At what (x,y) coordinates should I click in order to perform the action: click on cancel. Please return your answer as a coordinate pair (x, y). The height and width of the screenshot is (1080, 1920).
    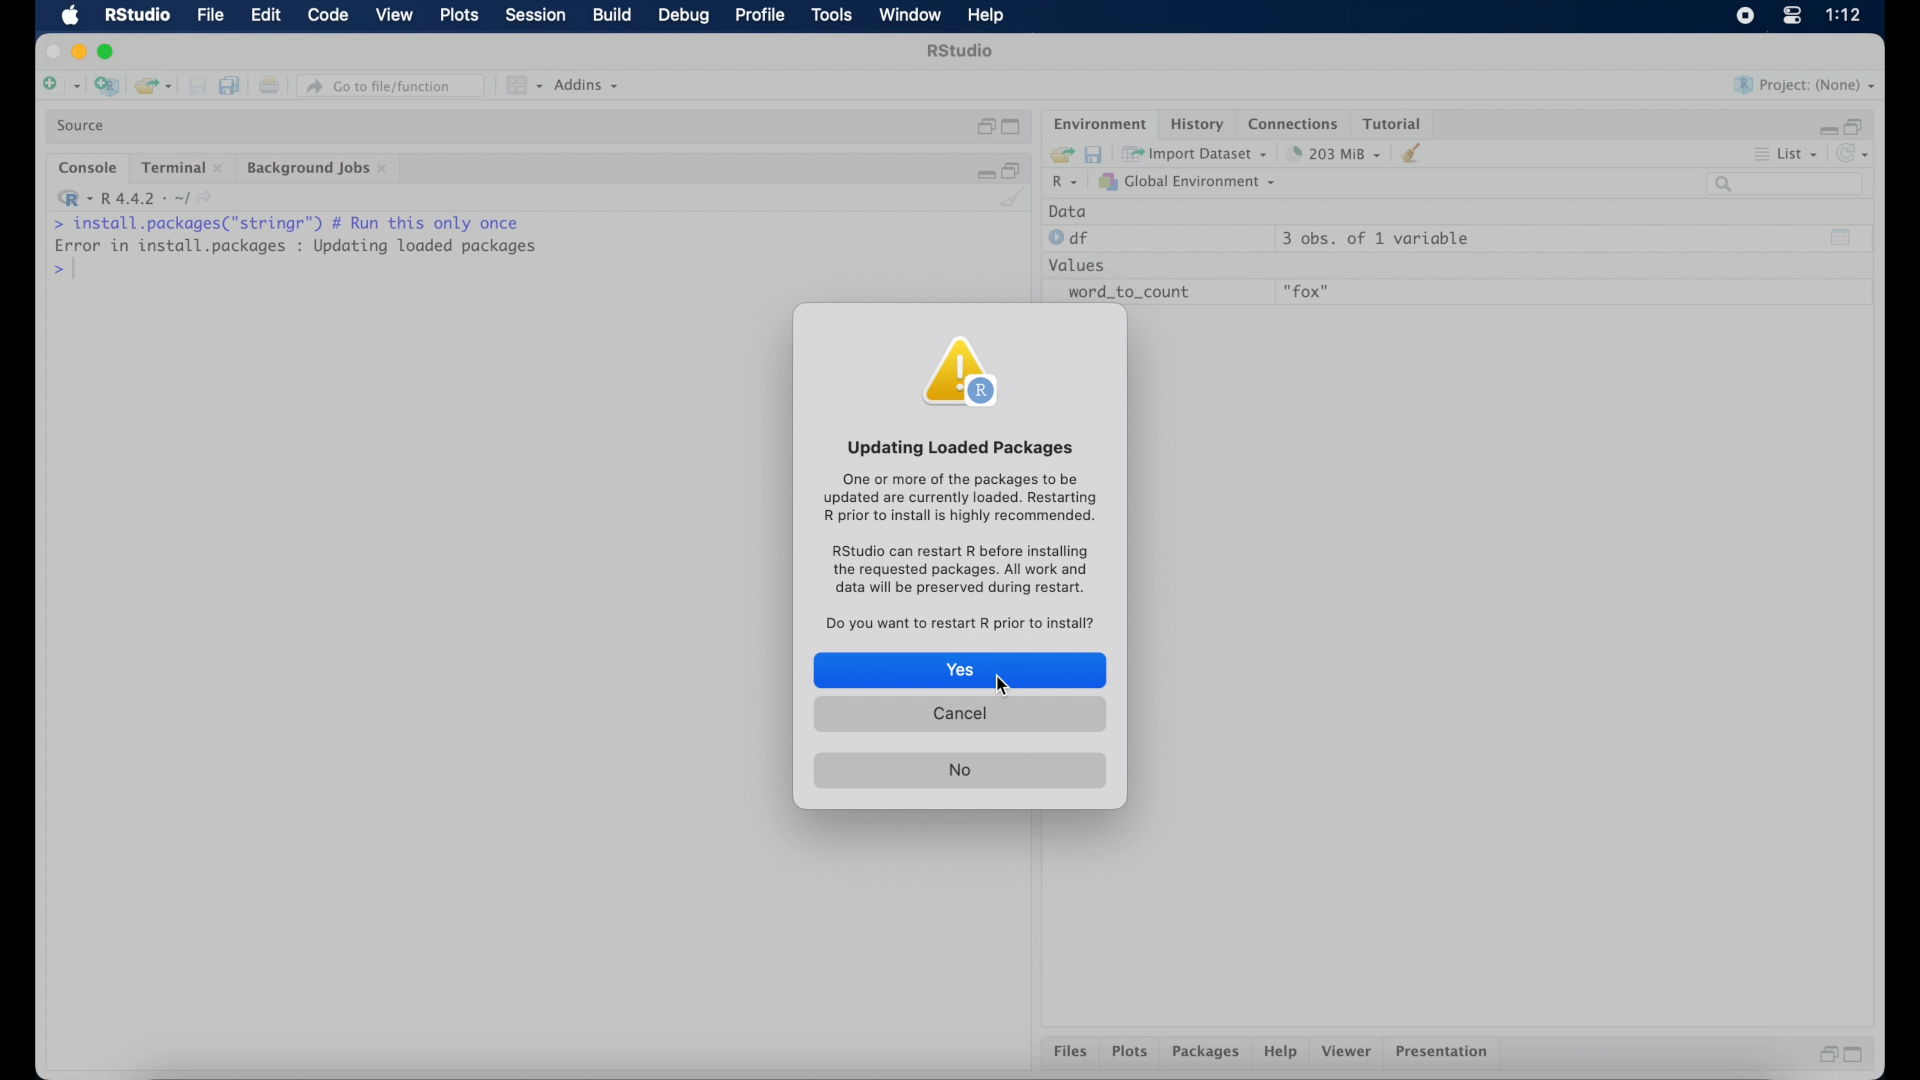
    Looking at the image, I should click on (960, 717).